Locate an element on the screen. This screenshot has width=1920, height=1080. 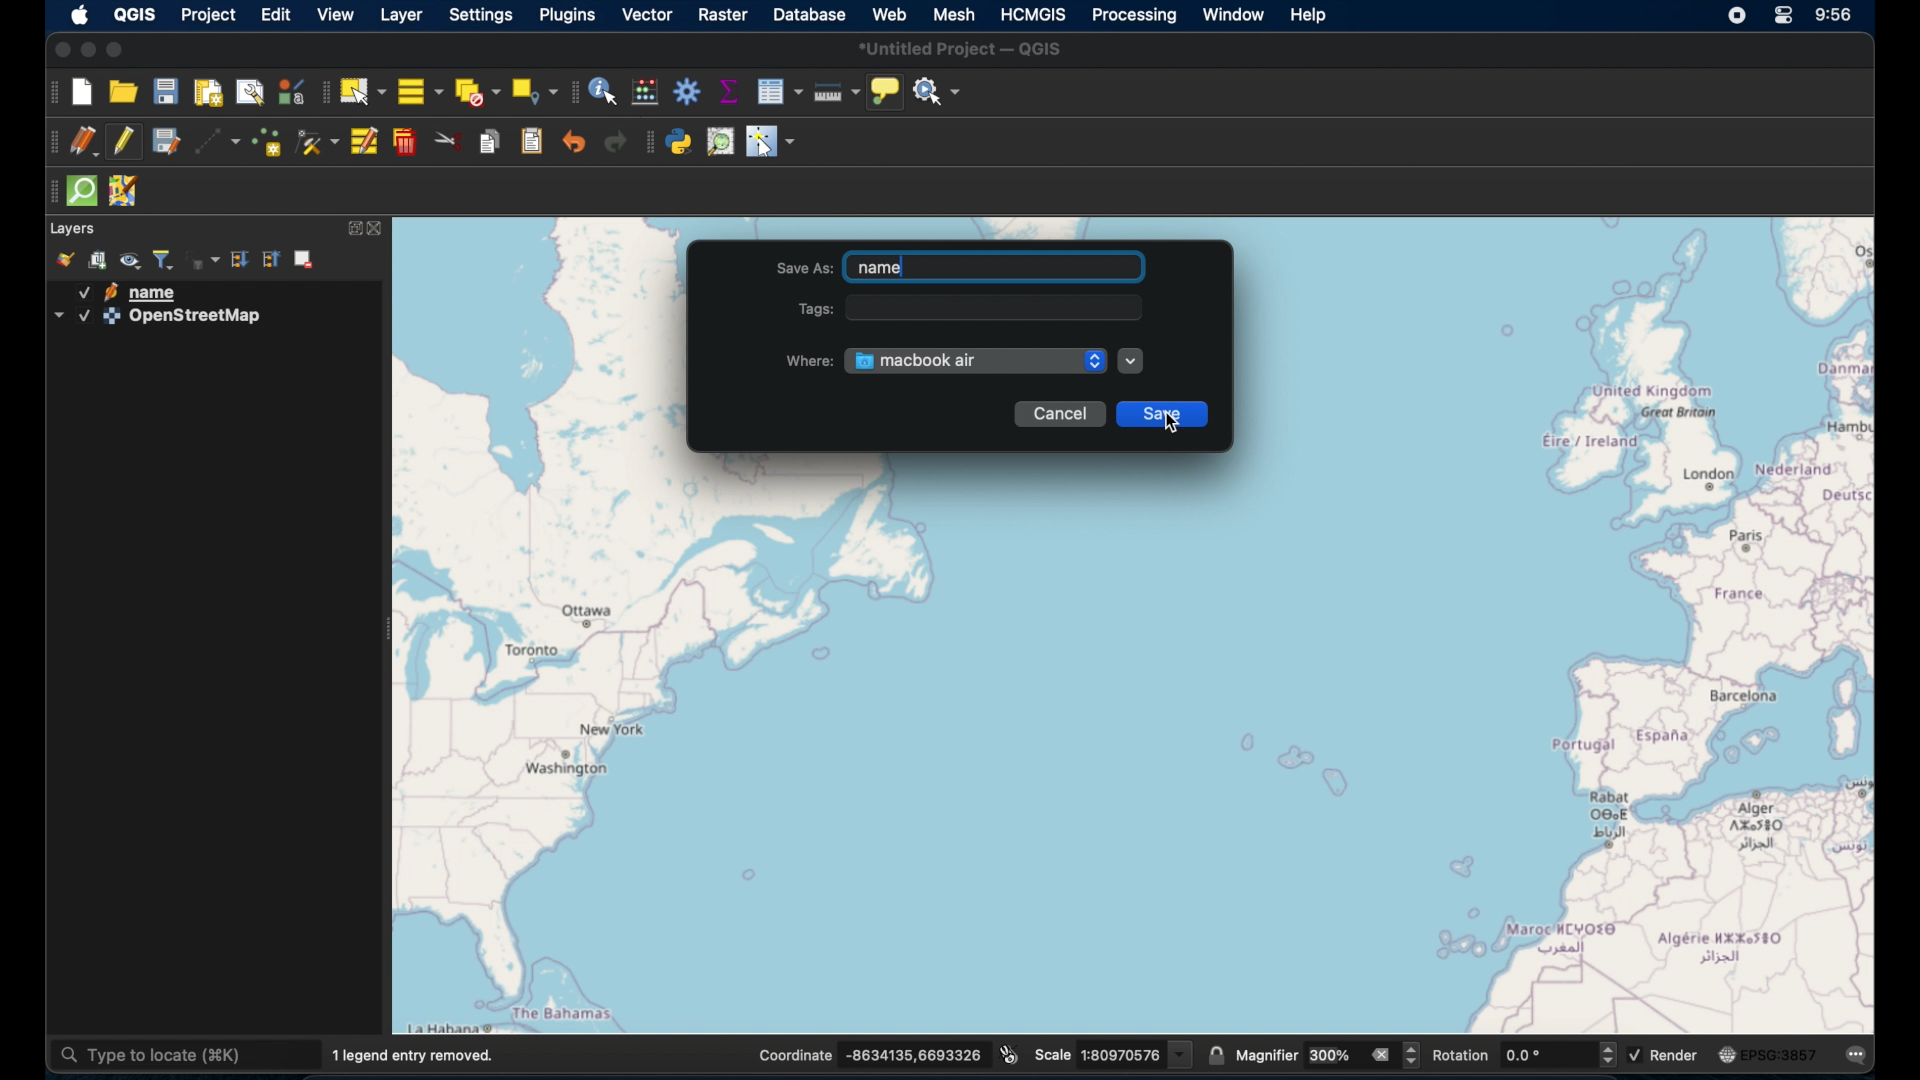
current edits is located at coordinates (84, 142).